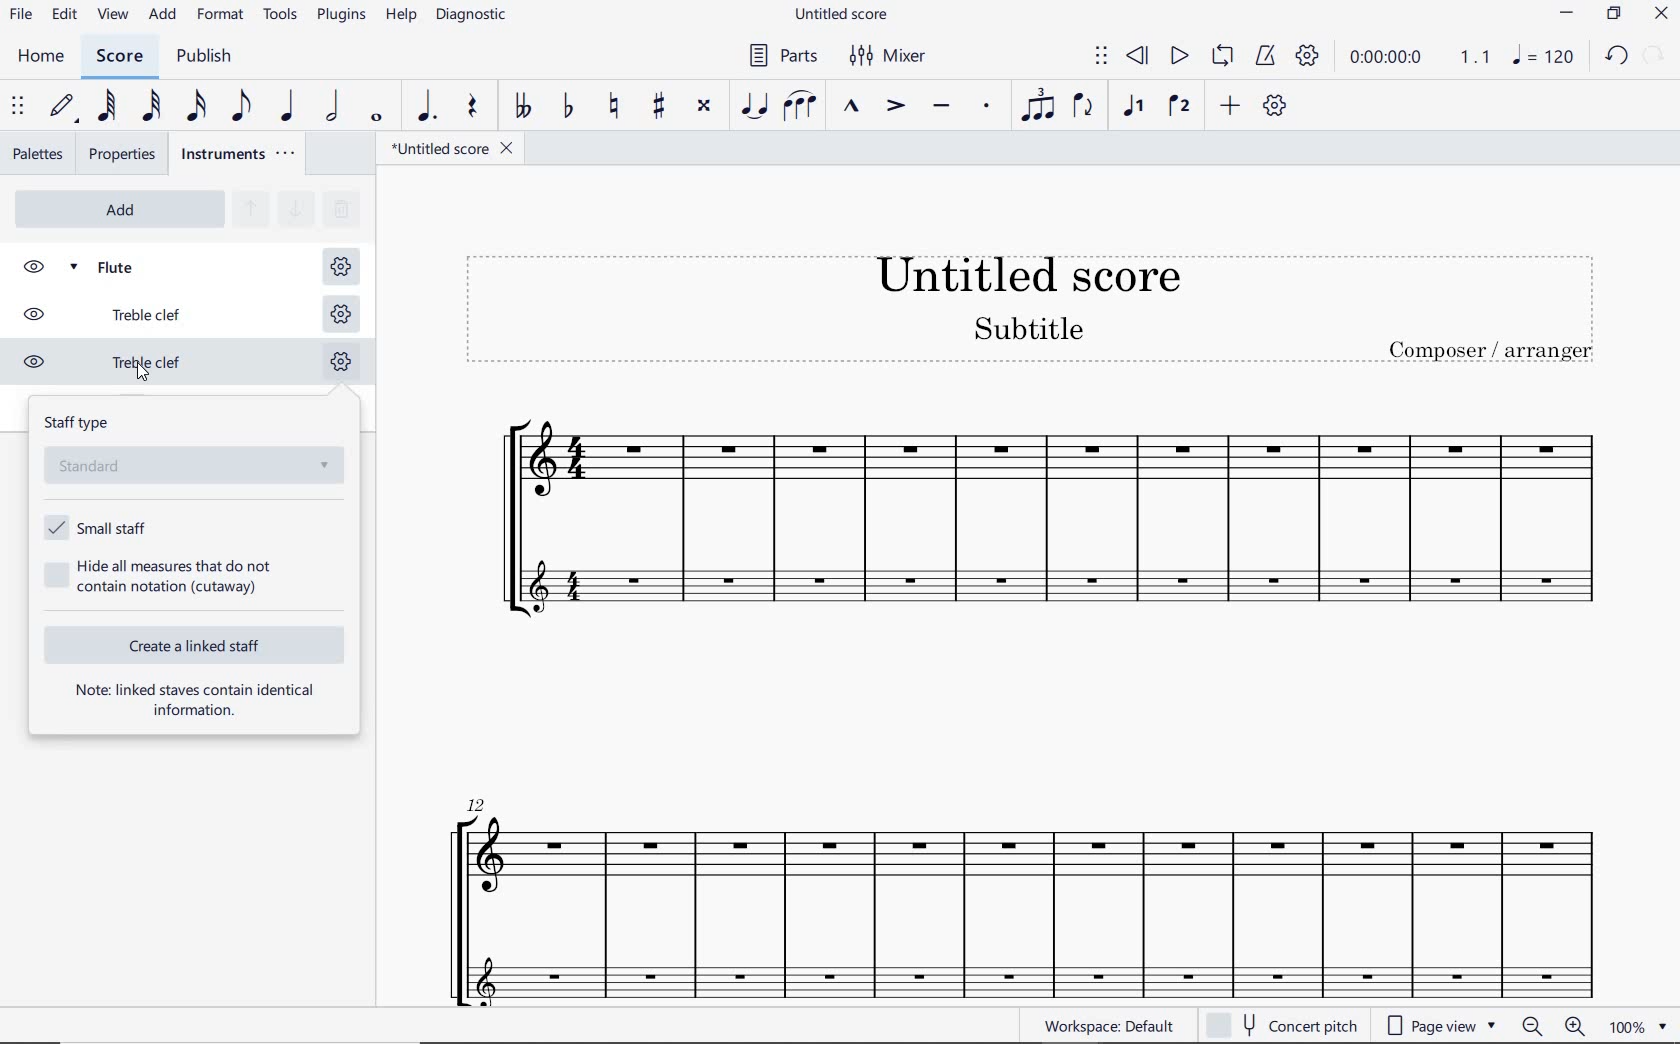 This screenshot has height=1044, width=1680. What do you see at coordinates (656, 105) in the screenshot?
I see `TOGGLE SHARP` at bounding box center [656, 105].